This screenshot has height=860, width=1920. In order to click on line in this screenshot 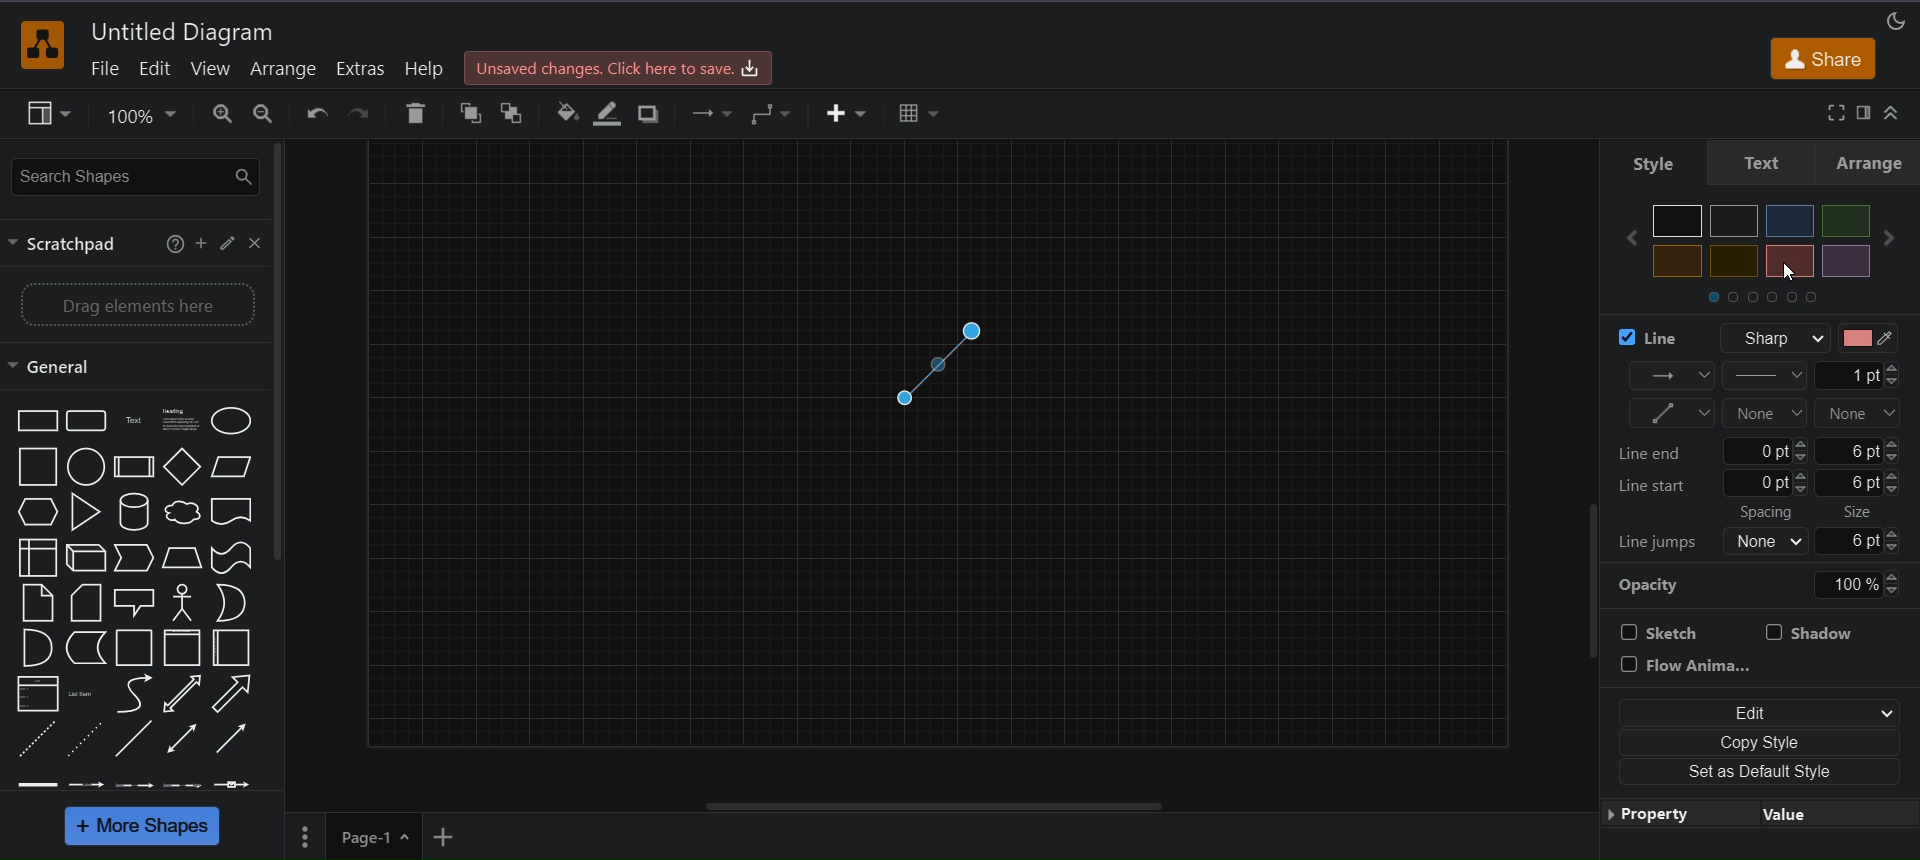, I will do `click(1753, 339)`.